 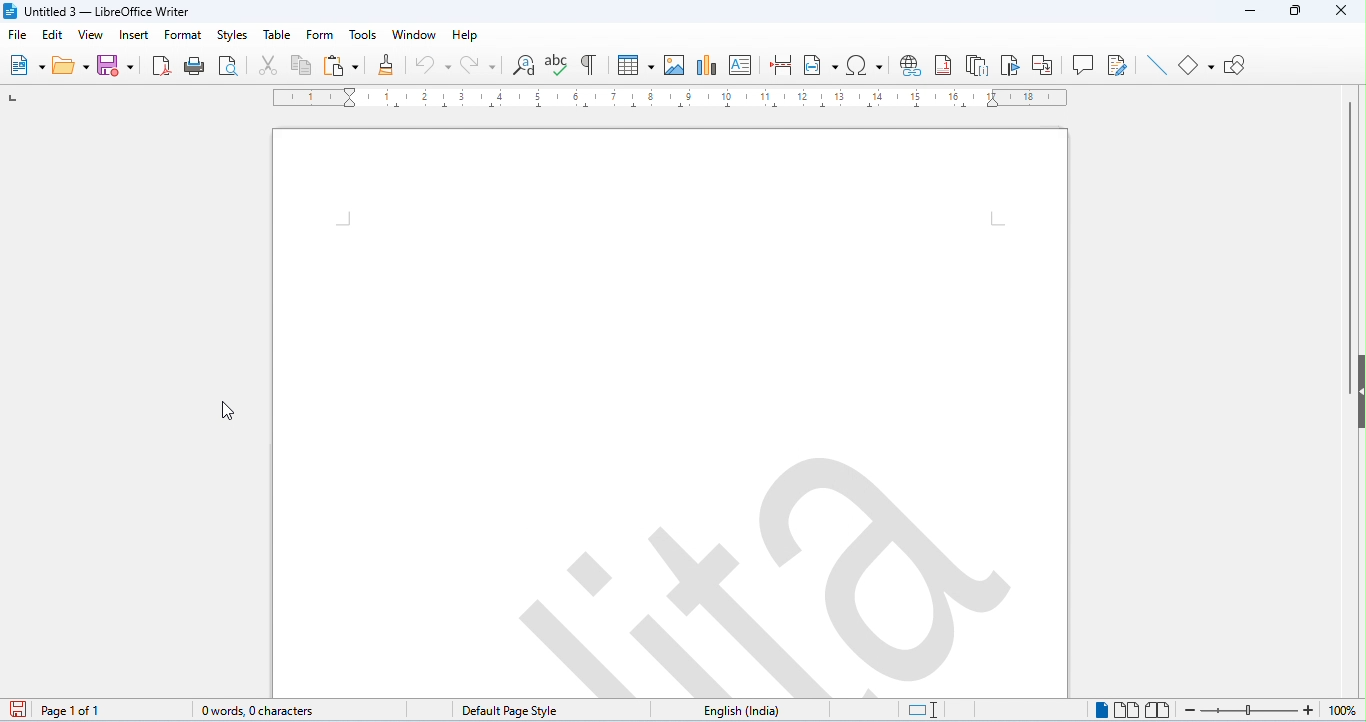 I want to click on insert, so click(x=135, y=36).